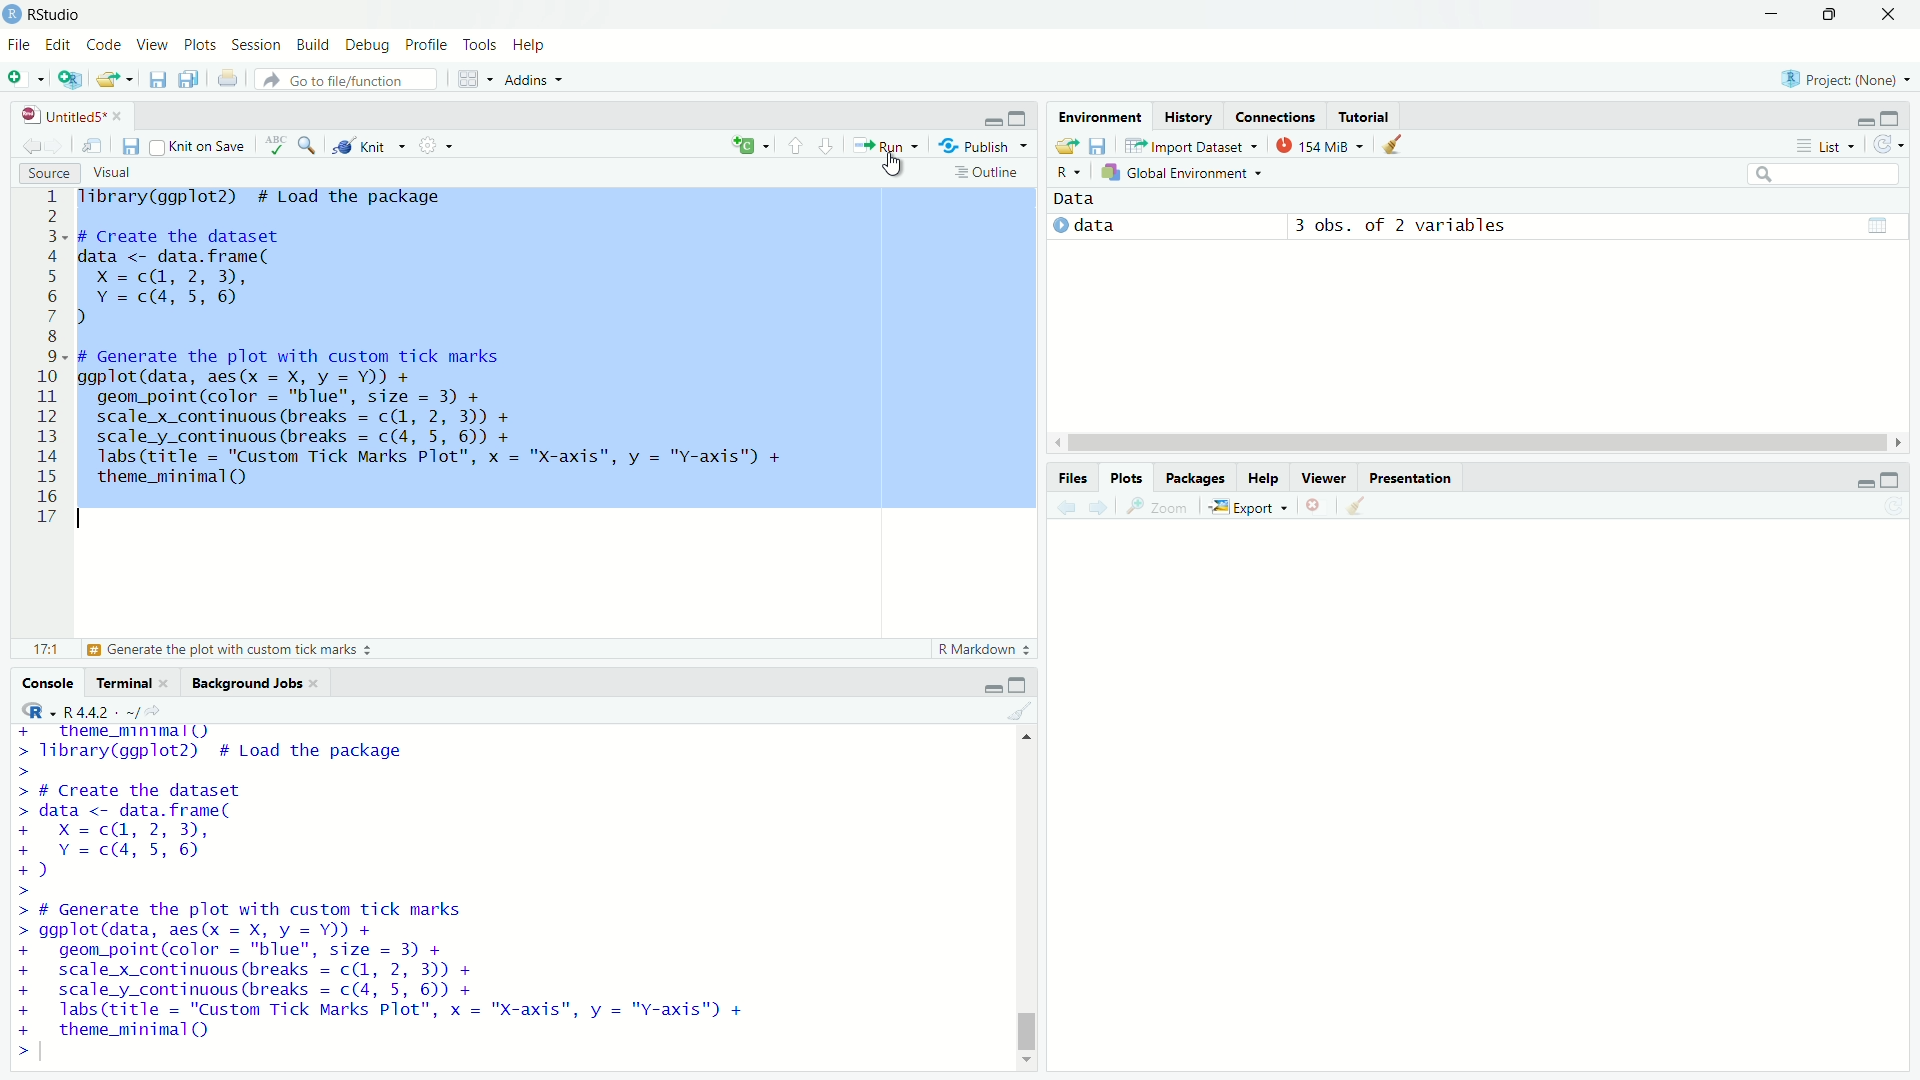 Image resolution: width=1920 pixels, height=1080 pixels. Describe the element at coordinates (1767, 14) in the screenshot. I see `minimize` at that location.